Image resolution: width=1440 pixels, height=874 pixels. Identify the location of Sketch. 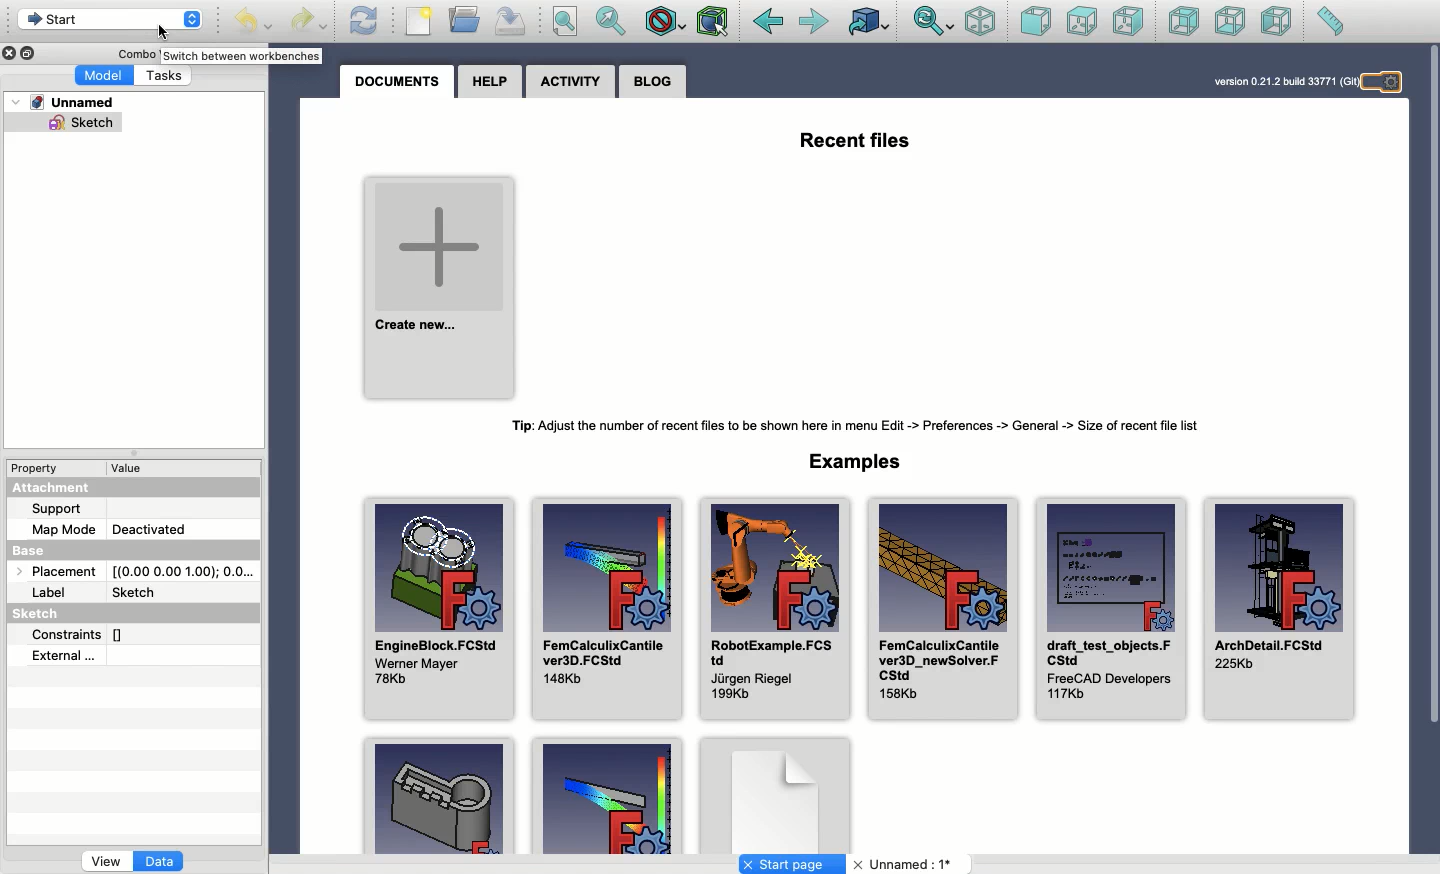
(39, 613).